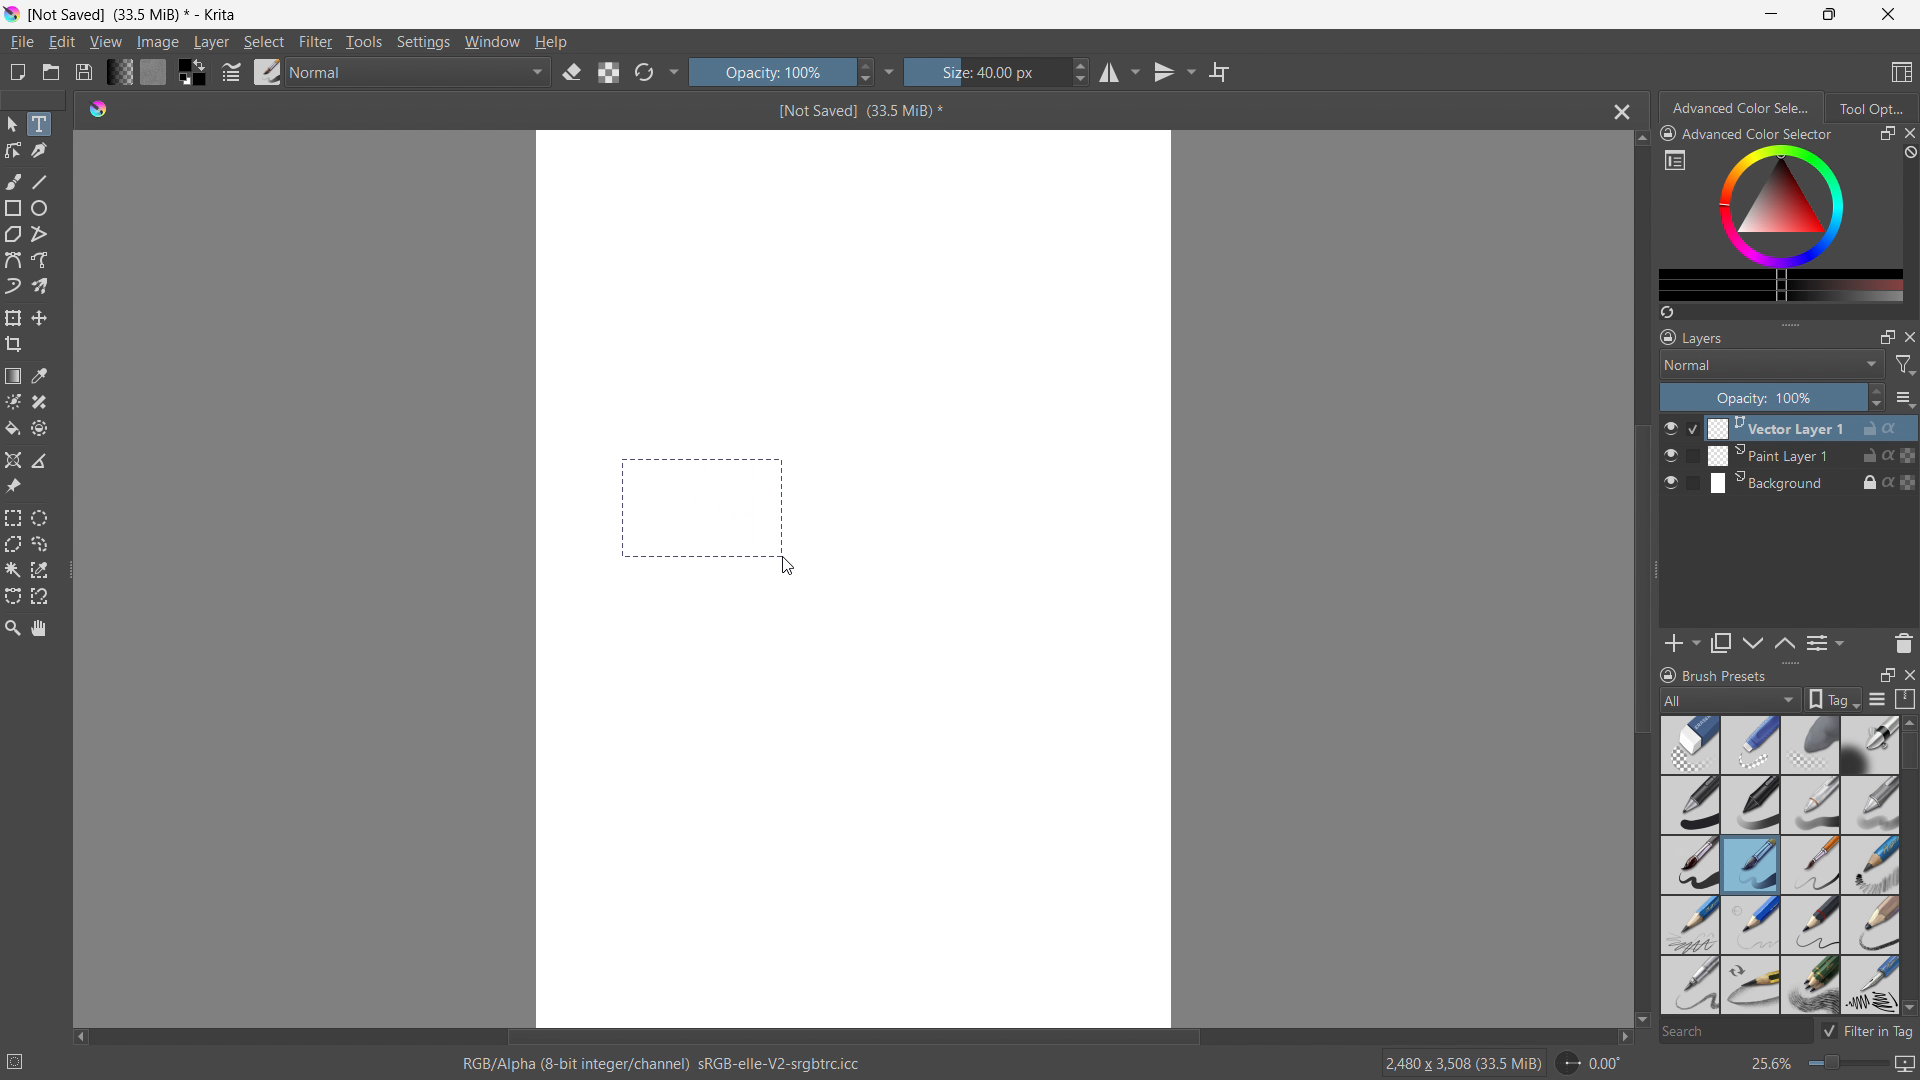 The height and width of the screenshot is (1080, 1920). What do you see at coordinates (1812, 986) in the screenshot?
I see `multi pencil ` at bounding box center [1812, 986].